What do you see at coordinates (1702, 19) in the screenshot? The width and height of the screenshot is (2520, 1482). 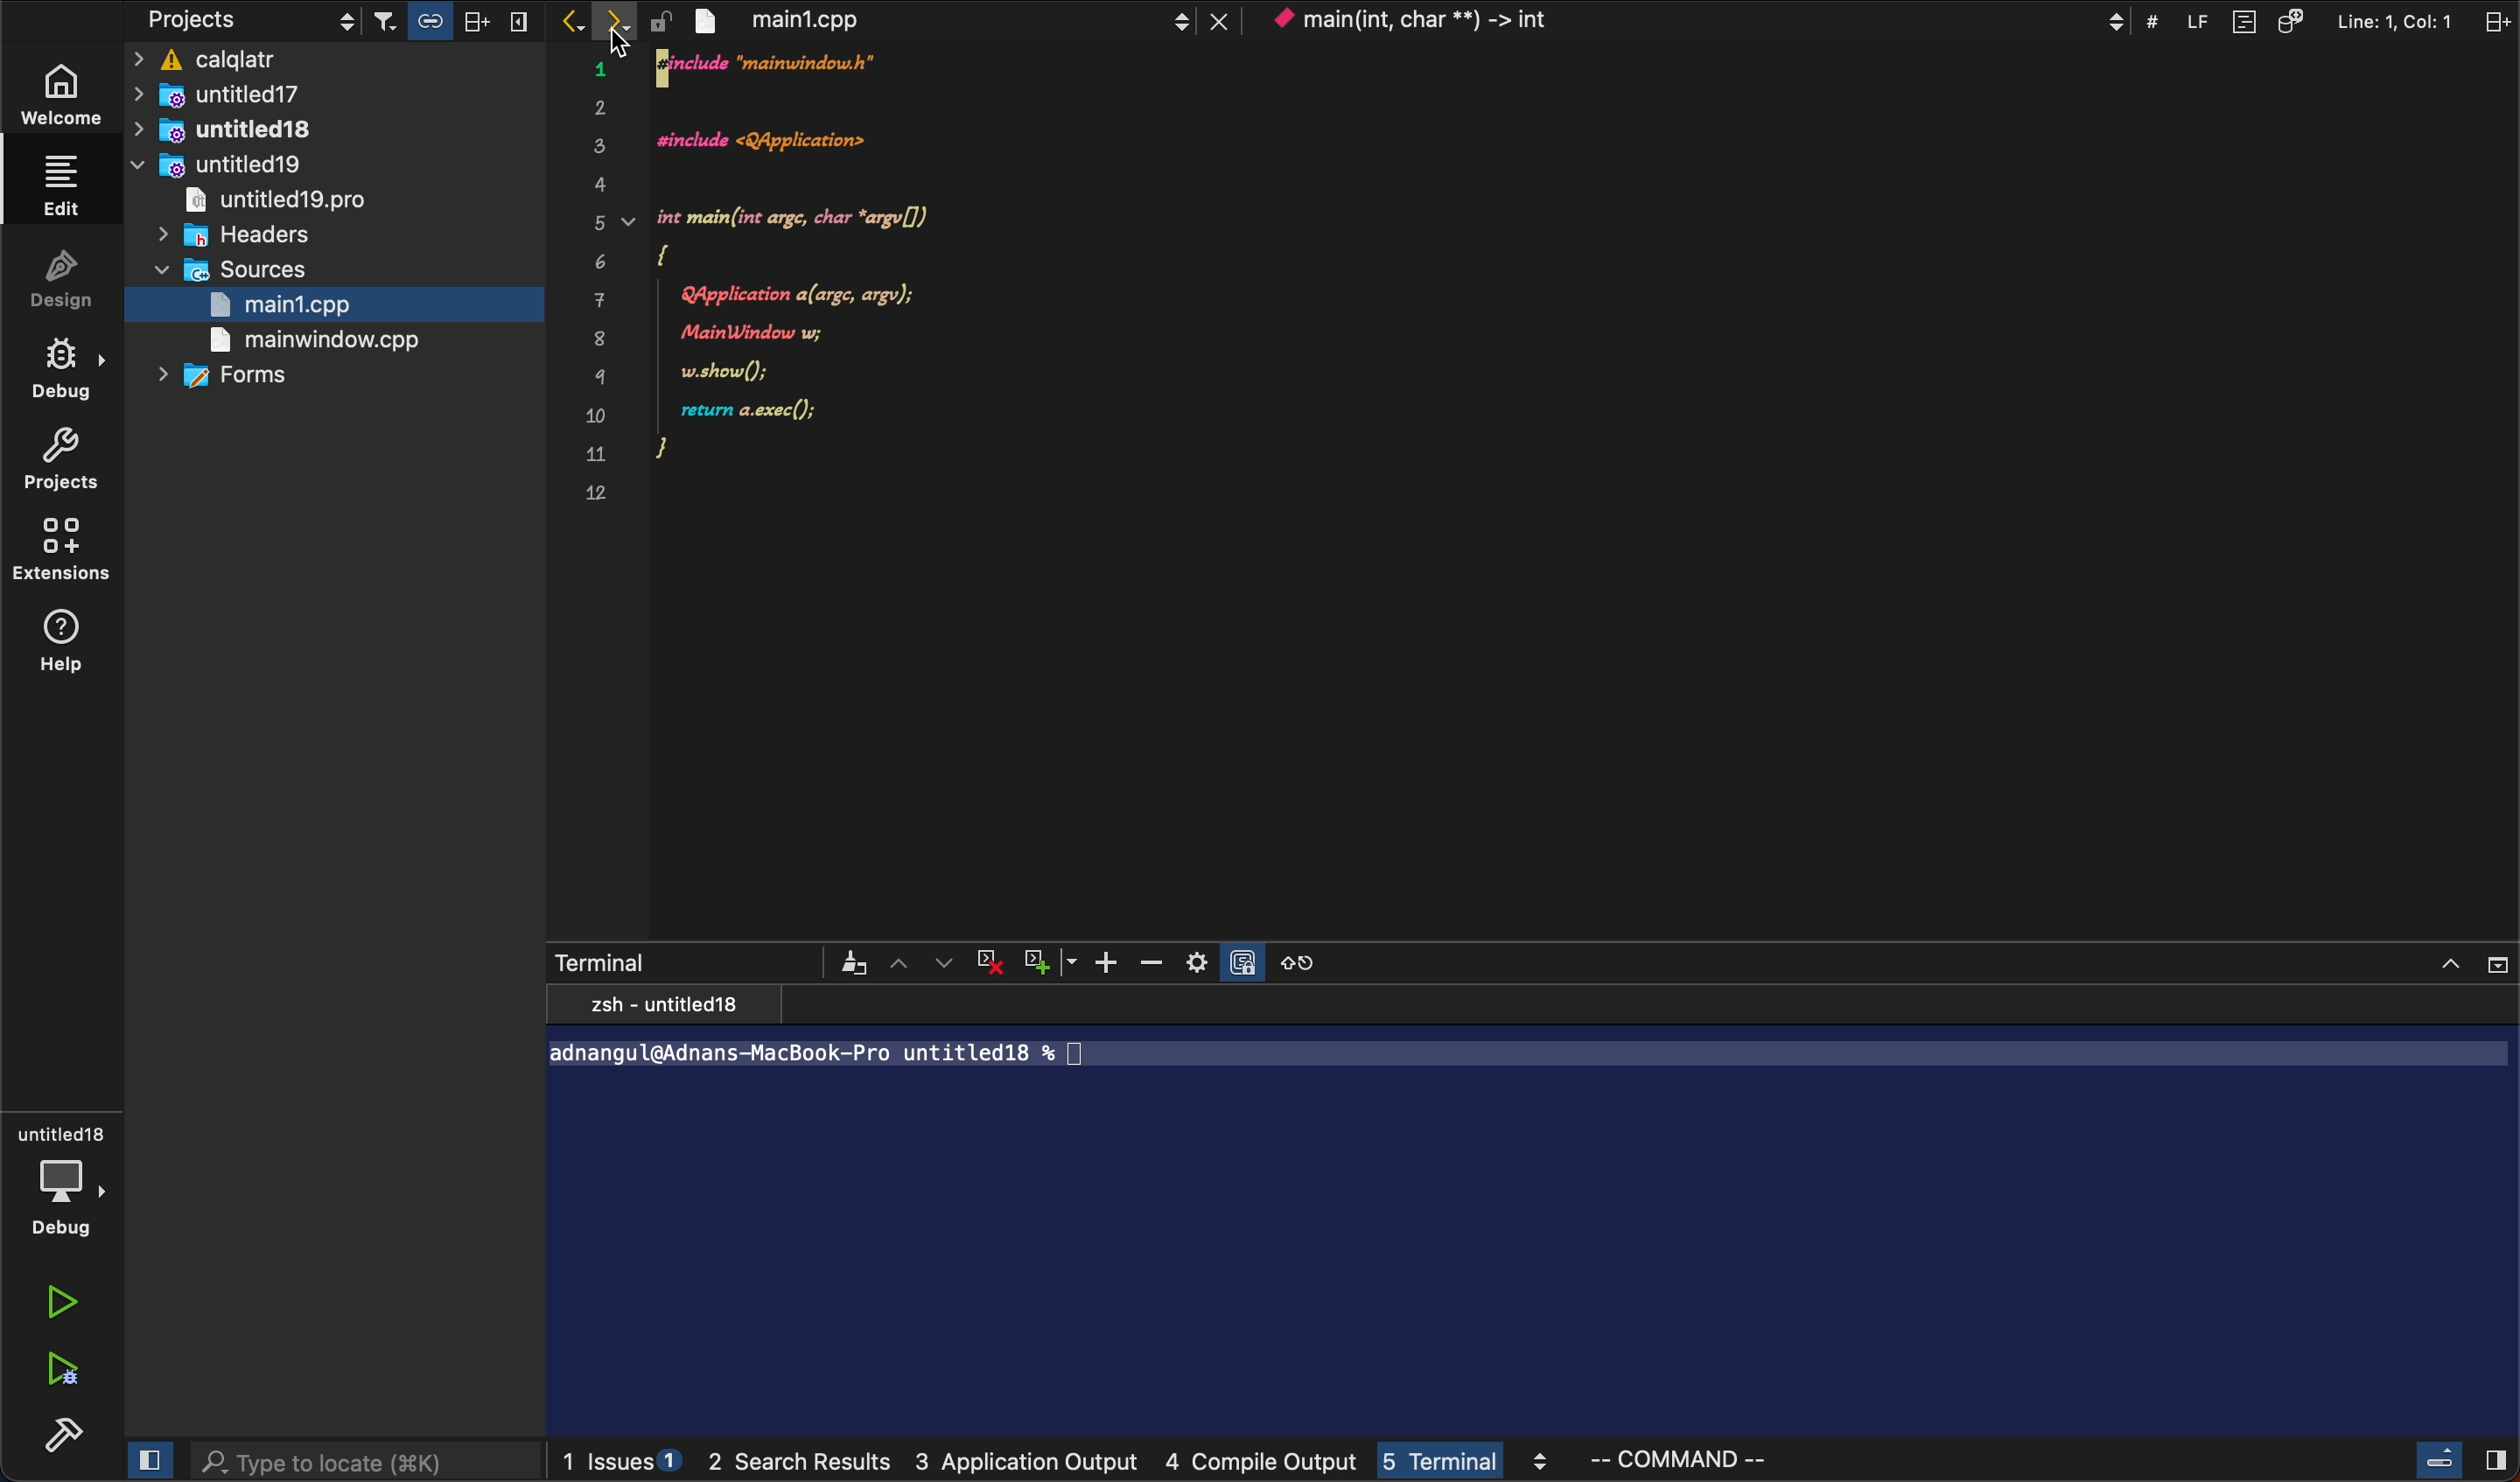 I see `context` at bounding box center [1702, 19].